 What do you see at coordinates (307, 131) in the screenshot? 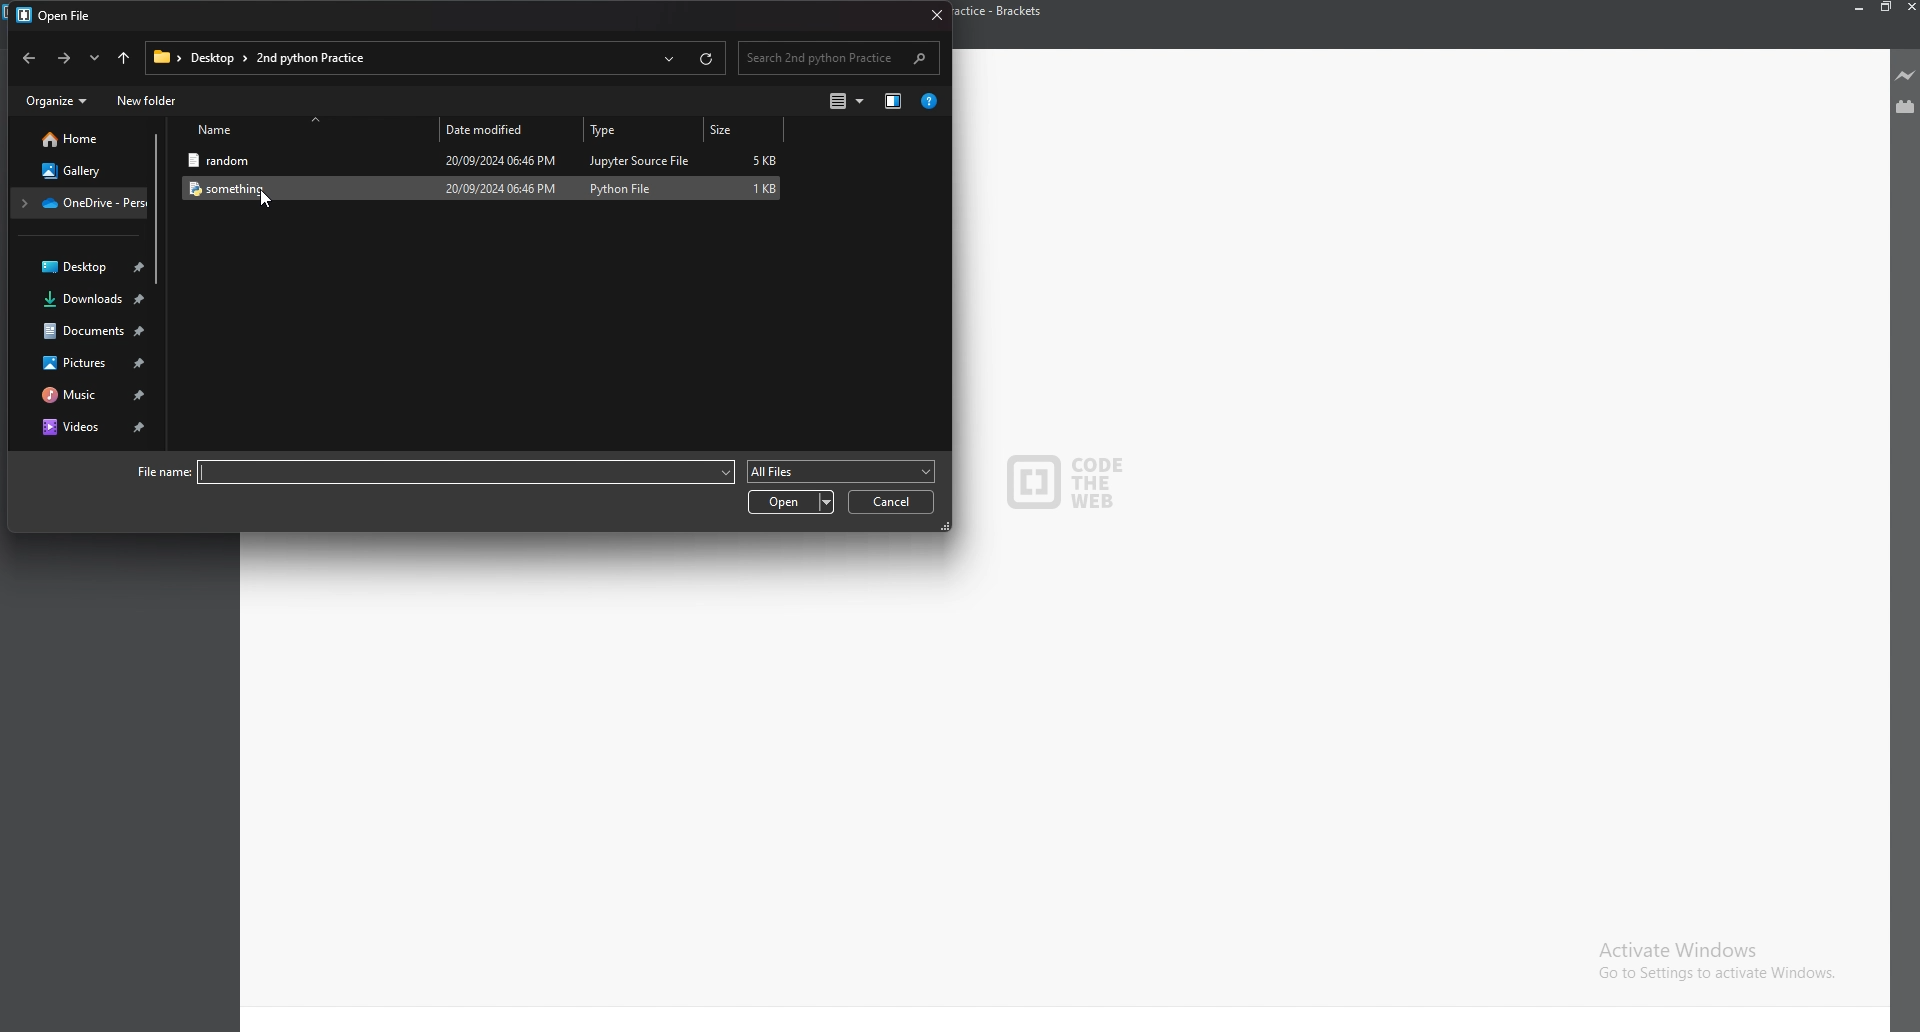
I see `name` at bounding box center [307, 131].